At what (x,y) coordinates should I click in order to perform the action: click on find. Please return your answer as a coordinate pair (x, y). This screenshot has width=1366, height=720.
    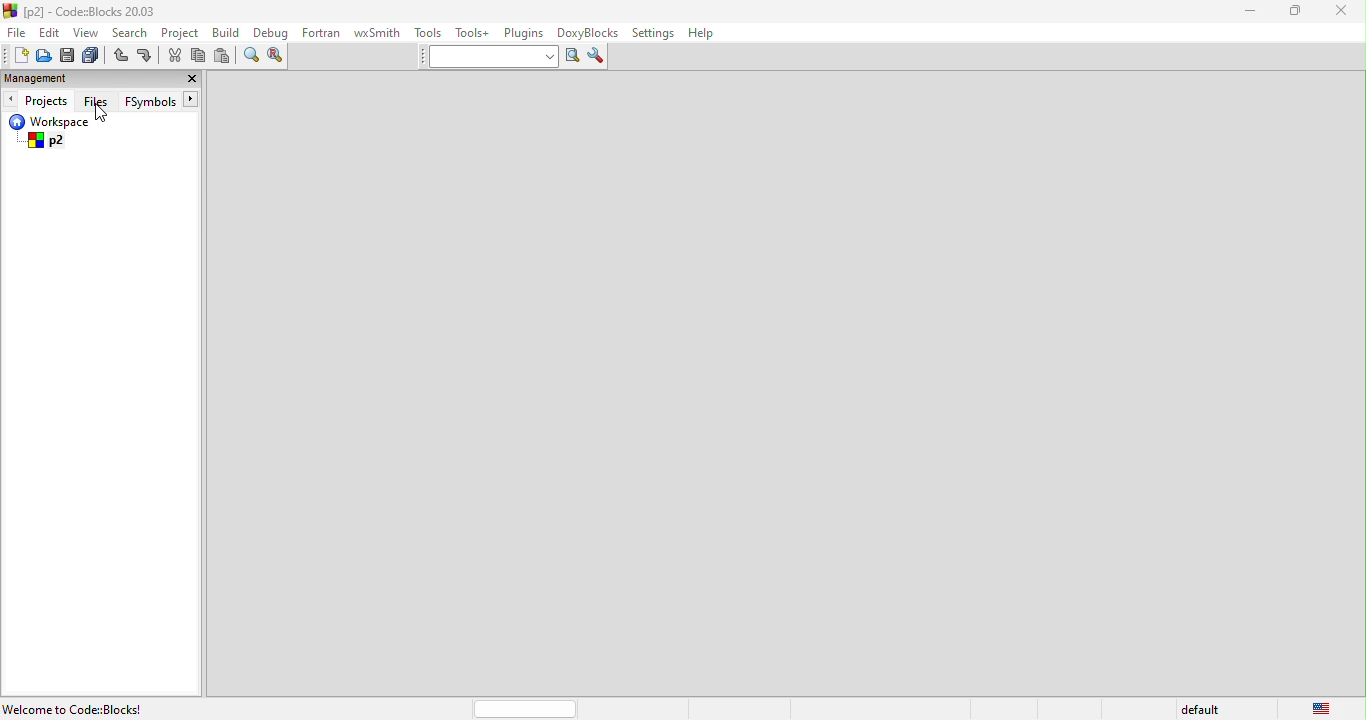
    Looking at the image, I should click on (250, 57).